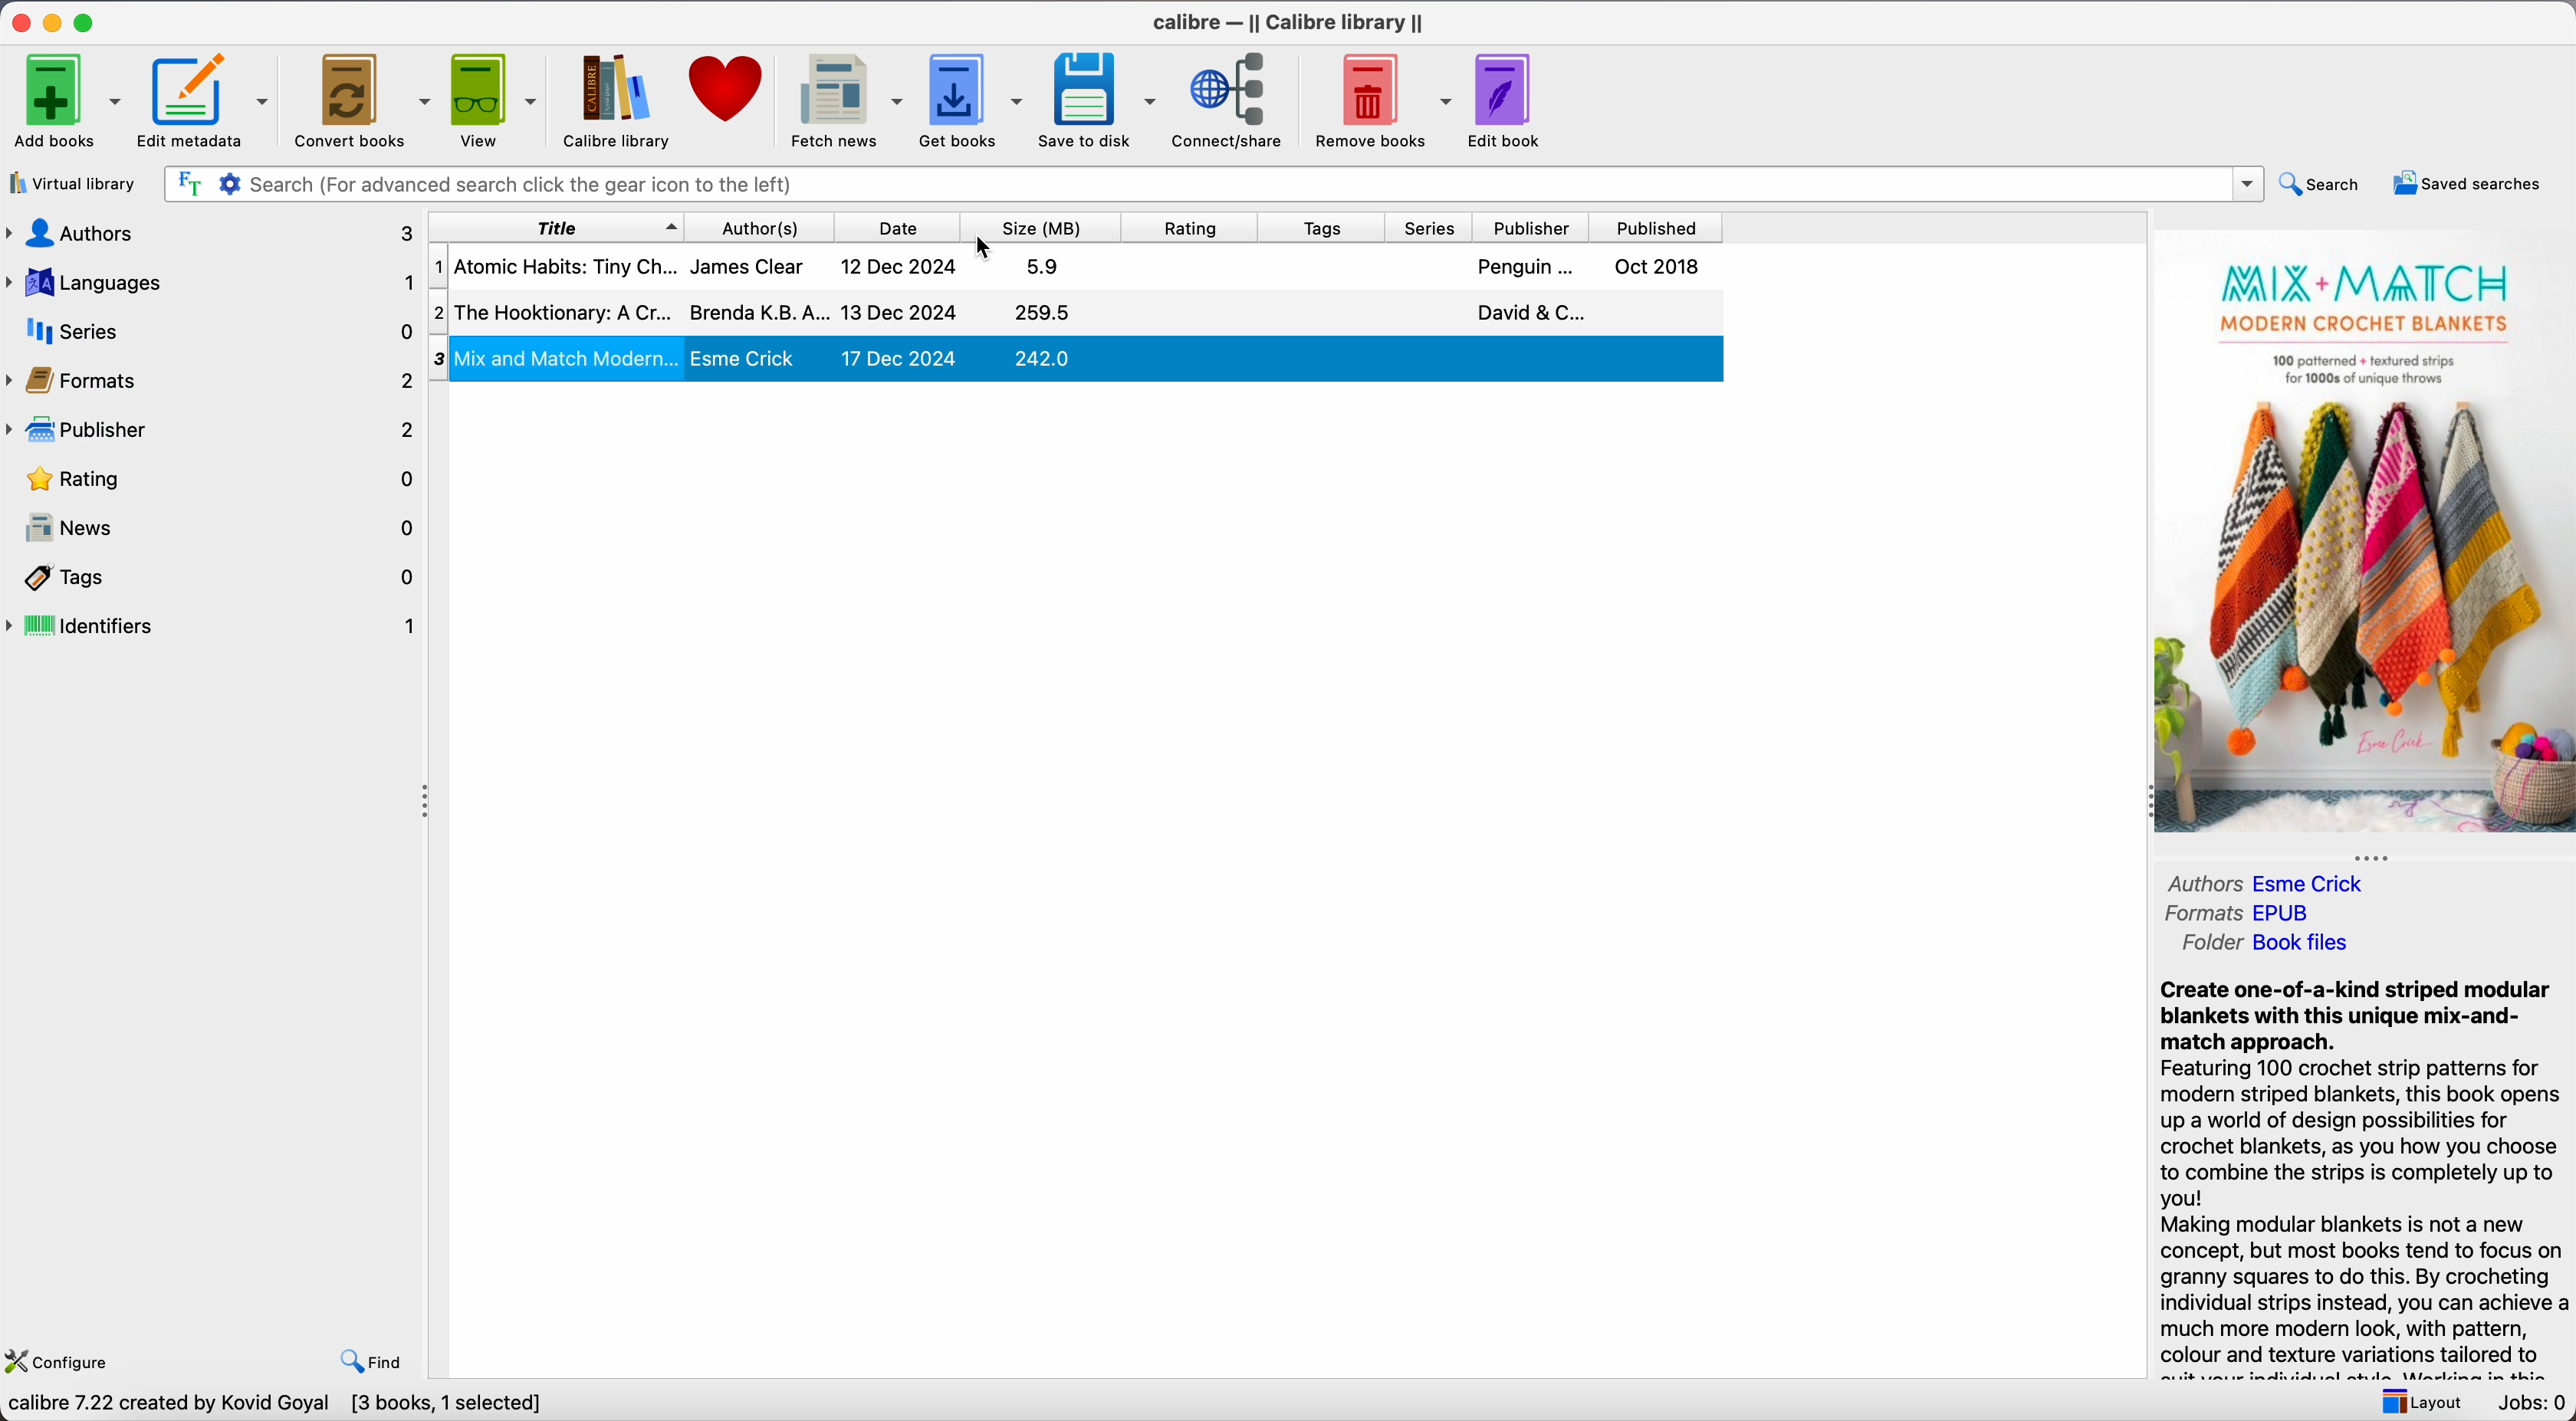 This screenshot has height=1421, width=2576. Describe the element at coordinates (1434, 228) in the screenshot. I see `series` at that location.